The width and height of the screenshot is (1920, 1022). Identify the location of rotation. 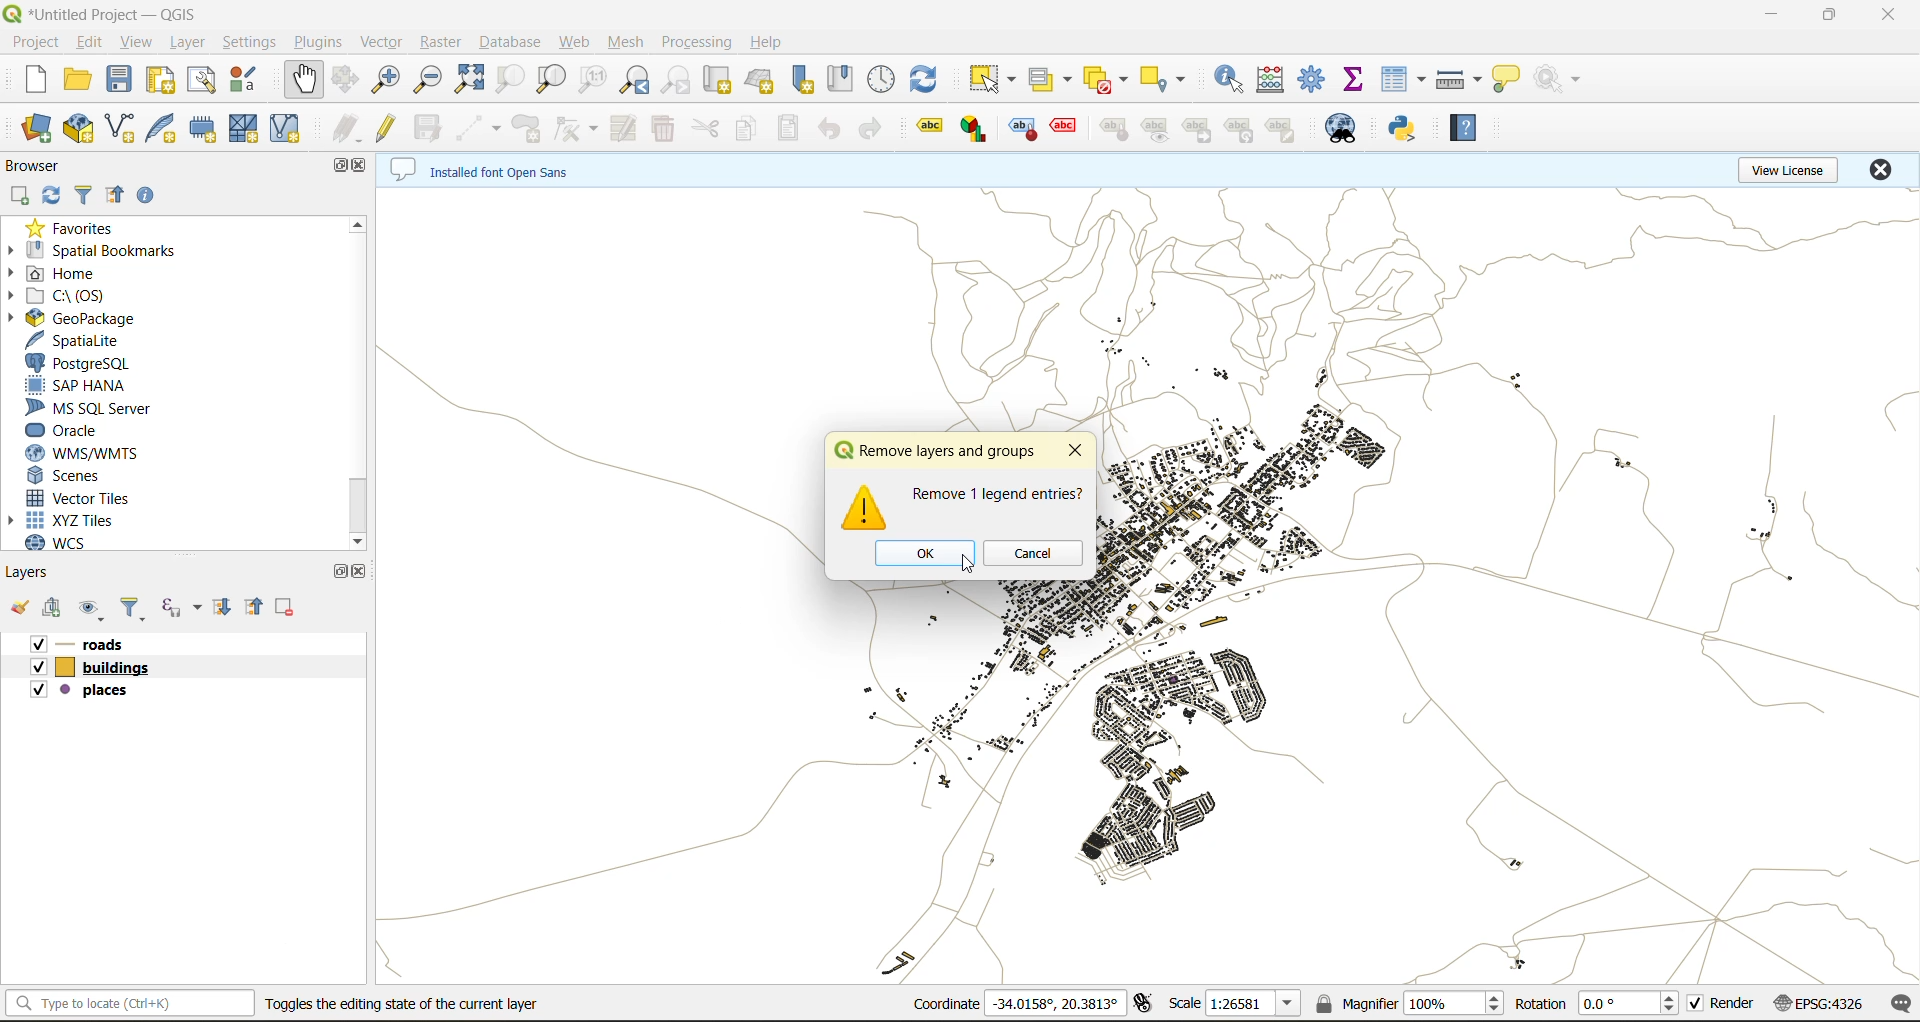
(1601, 1004).